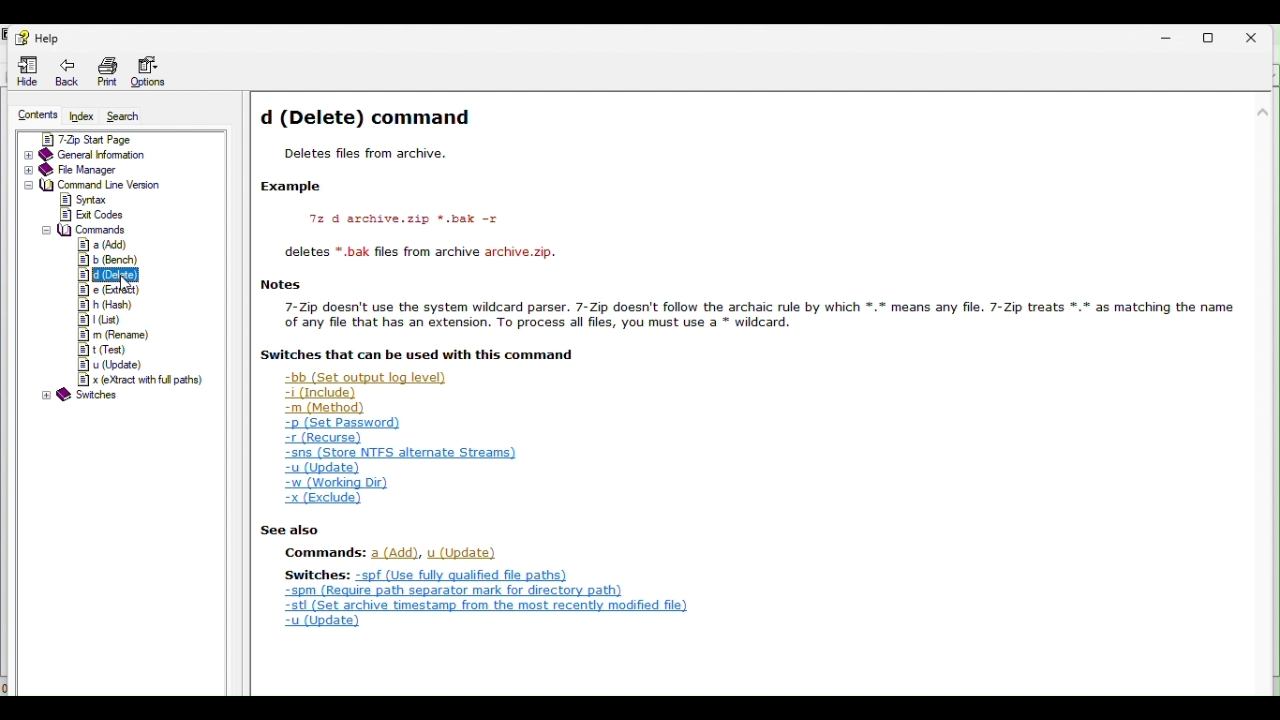  Describe the element at coordinates (91, 399) in the screenshot. I see `switches` at that location.